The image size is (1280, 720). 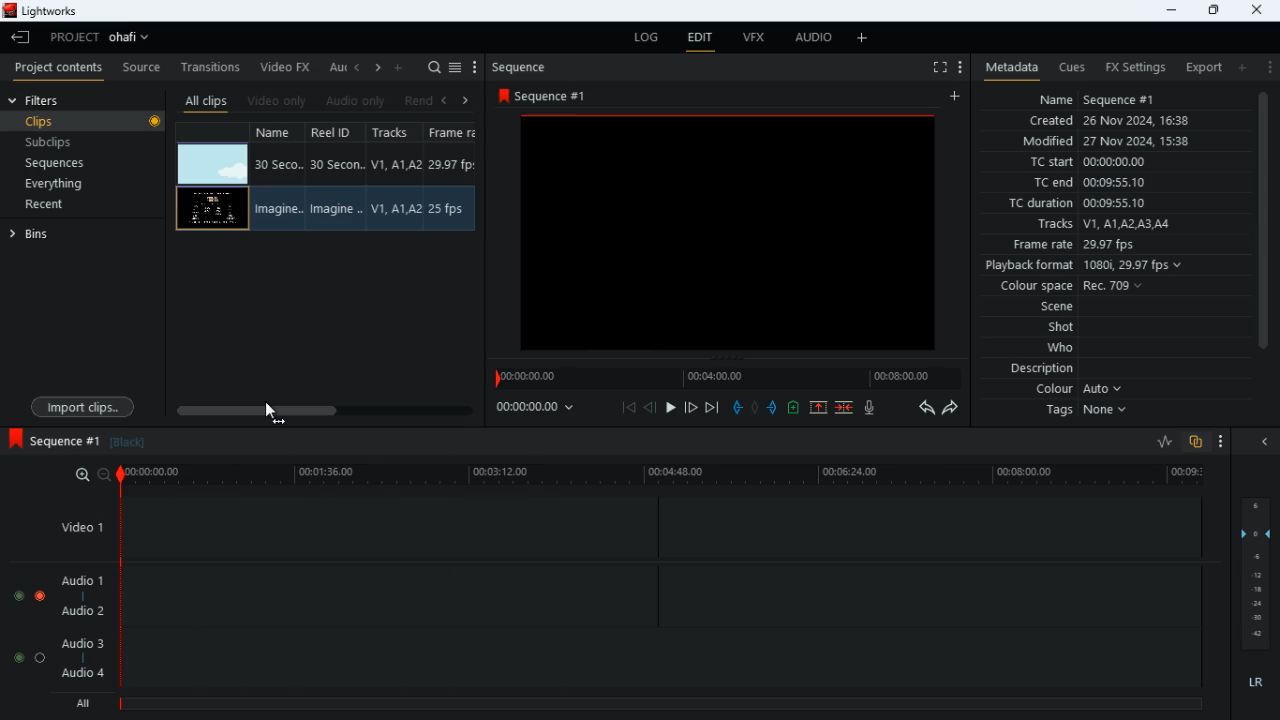 What do you see at coordinates (662, 475) in the screenshot?
I see `time` at bounding box center [662, 475].